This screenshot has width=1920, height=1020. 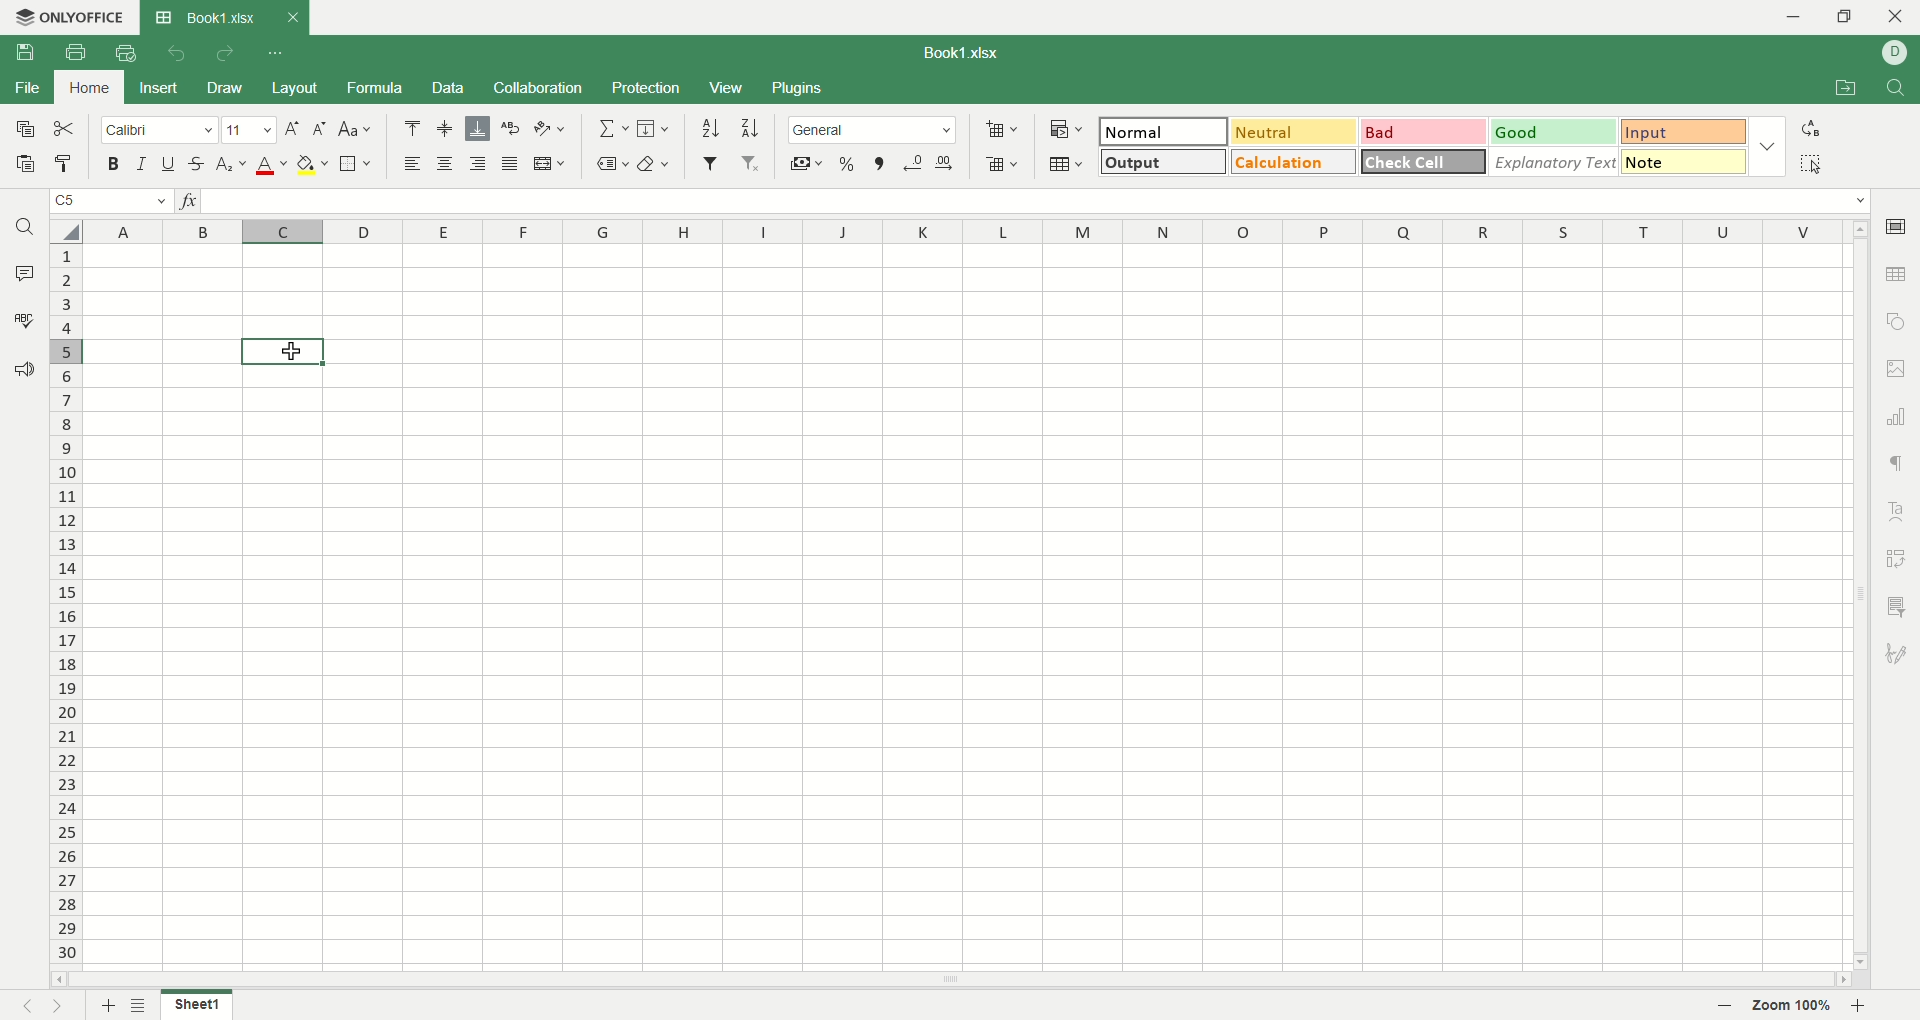 What do you see at coordinates (752, 165) in the screenshot?
I see `remove filter` at bounding box center [752, 165].